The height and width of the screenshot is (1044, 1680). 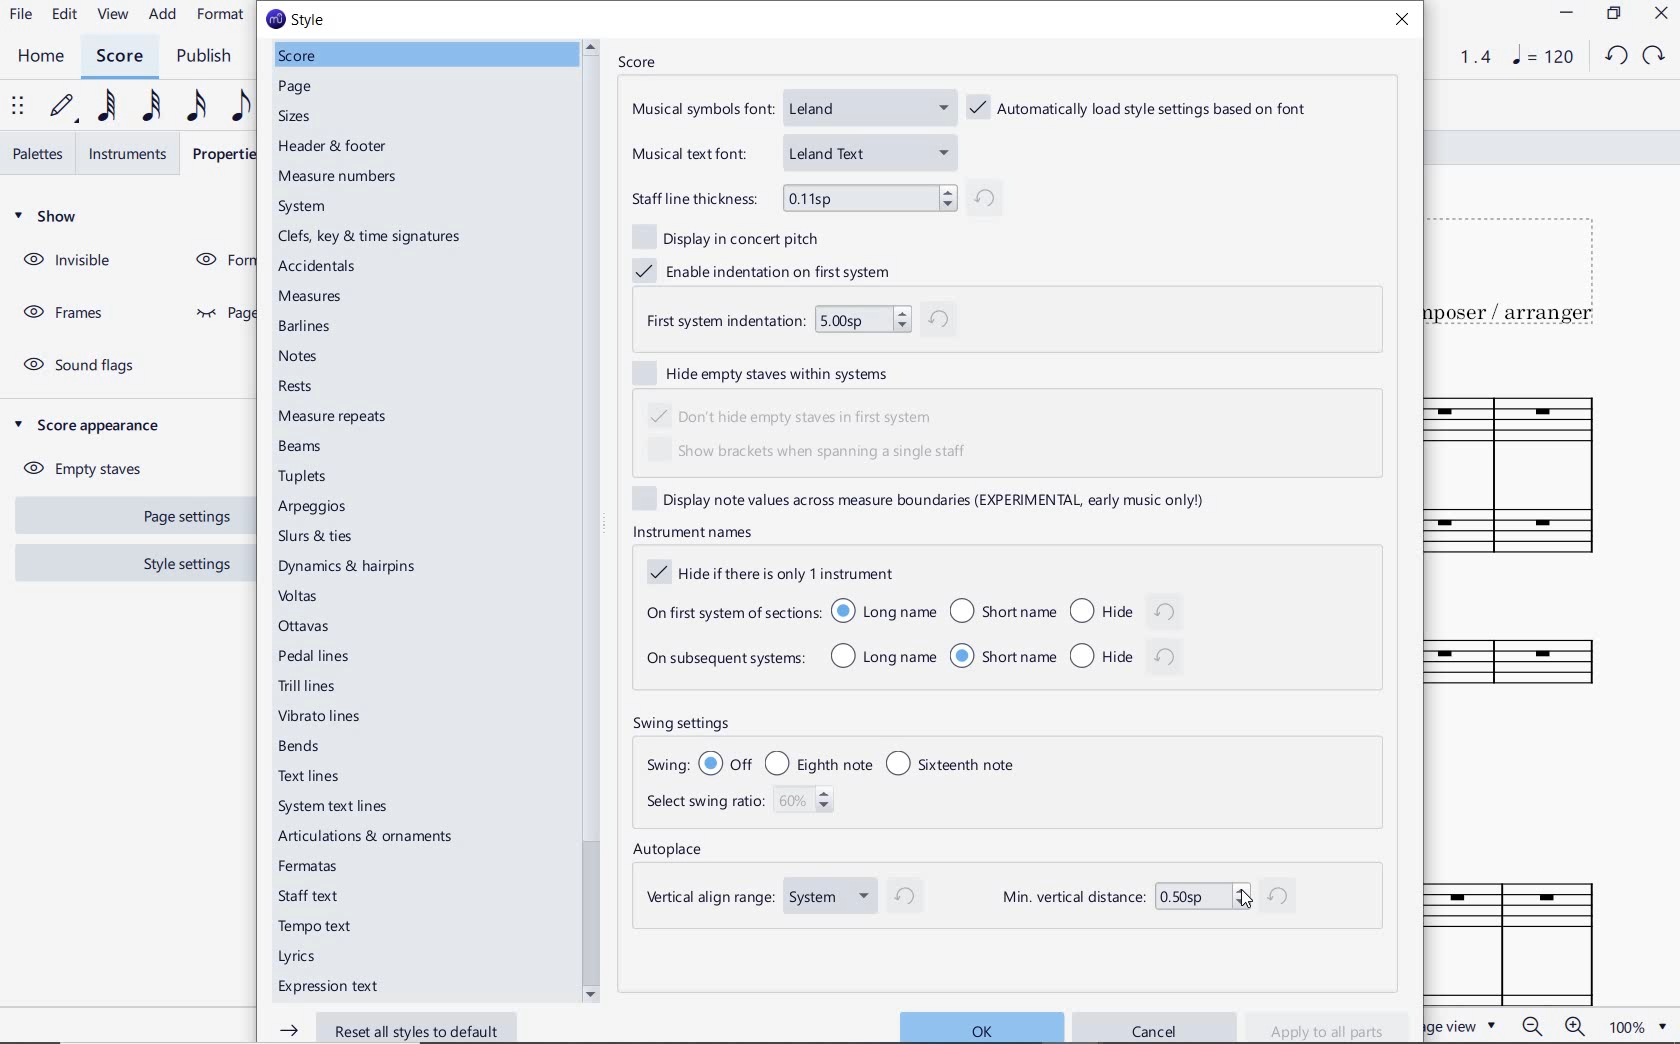 I want to click on EMPTY STAVES, so click(x=91, y=465).